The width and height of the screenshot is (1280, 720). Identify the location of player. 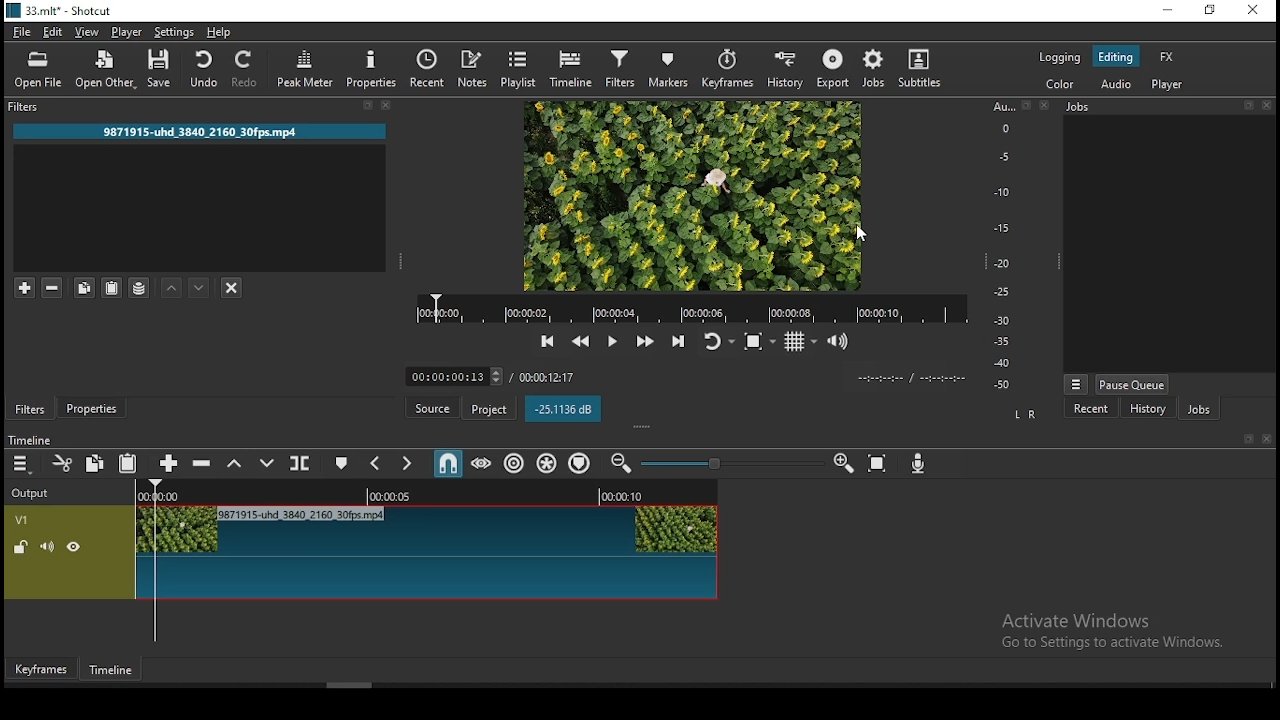
(1167, 84).